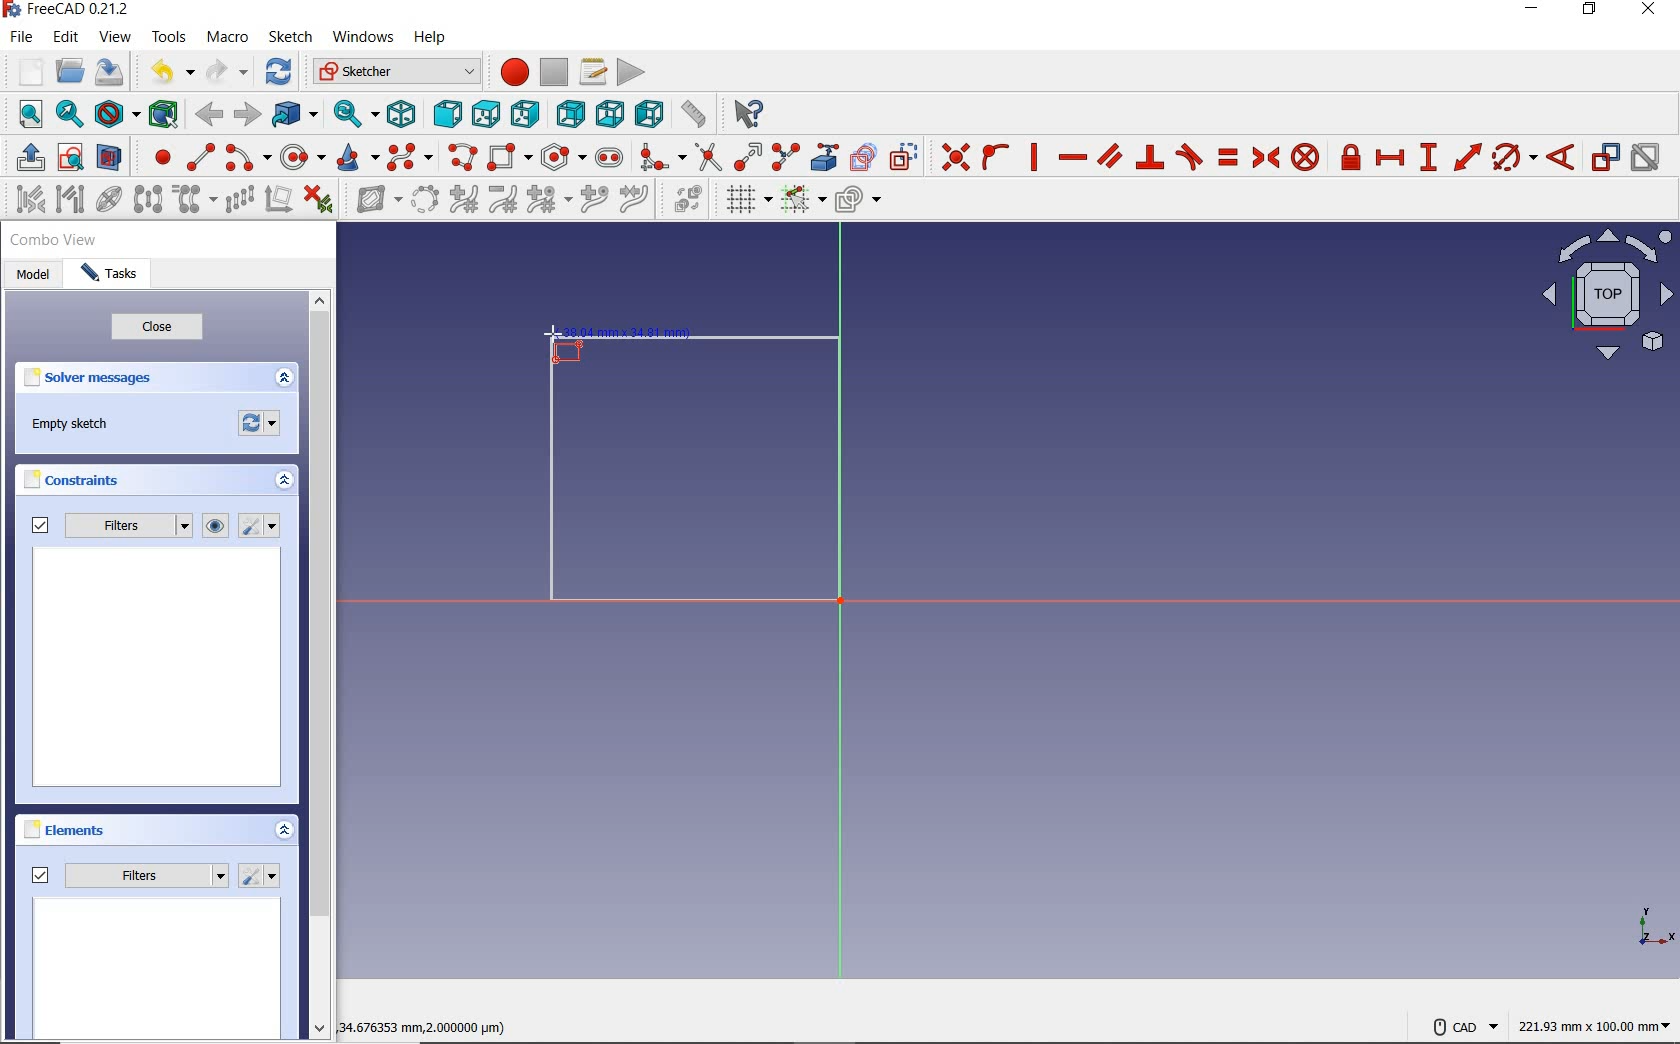  I want to click on undo, so click(173, 74).